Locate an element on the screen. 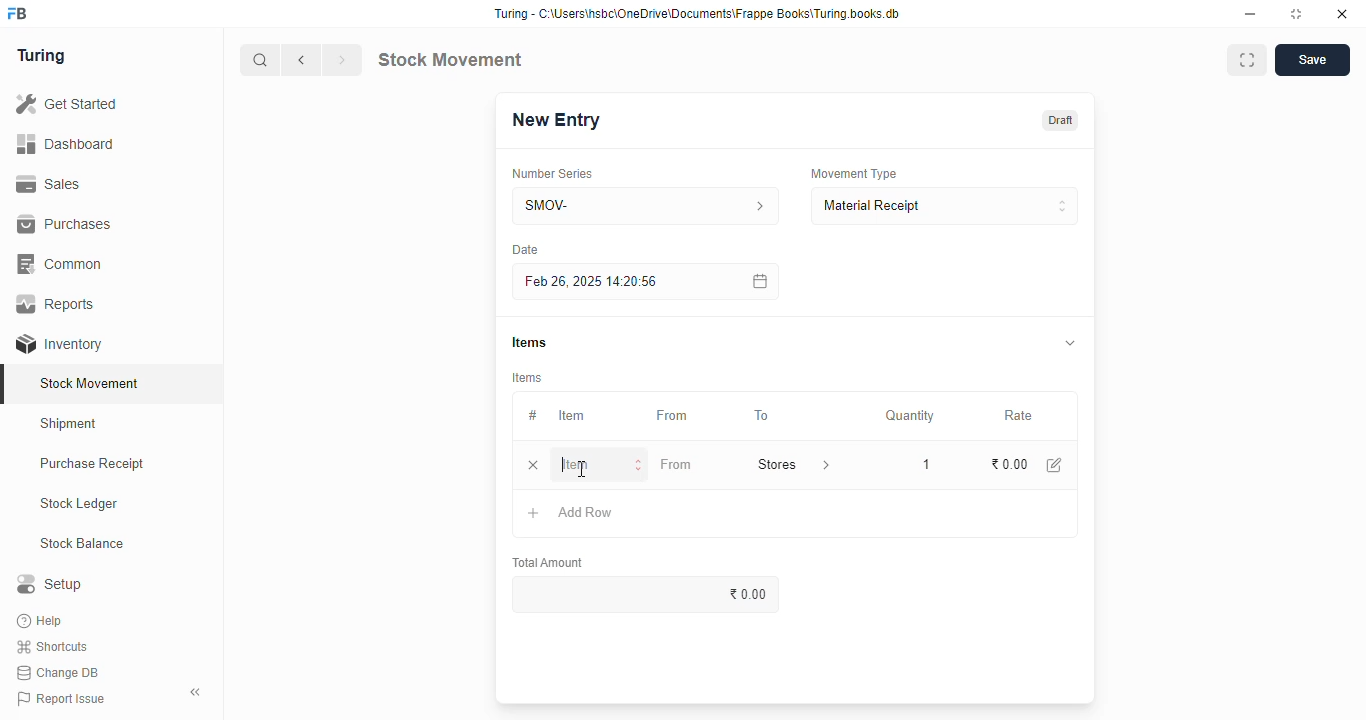 The image size is (1366, 720). remove is located at coordinates (533, 466).